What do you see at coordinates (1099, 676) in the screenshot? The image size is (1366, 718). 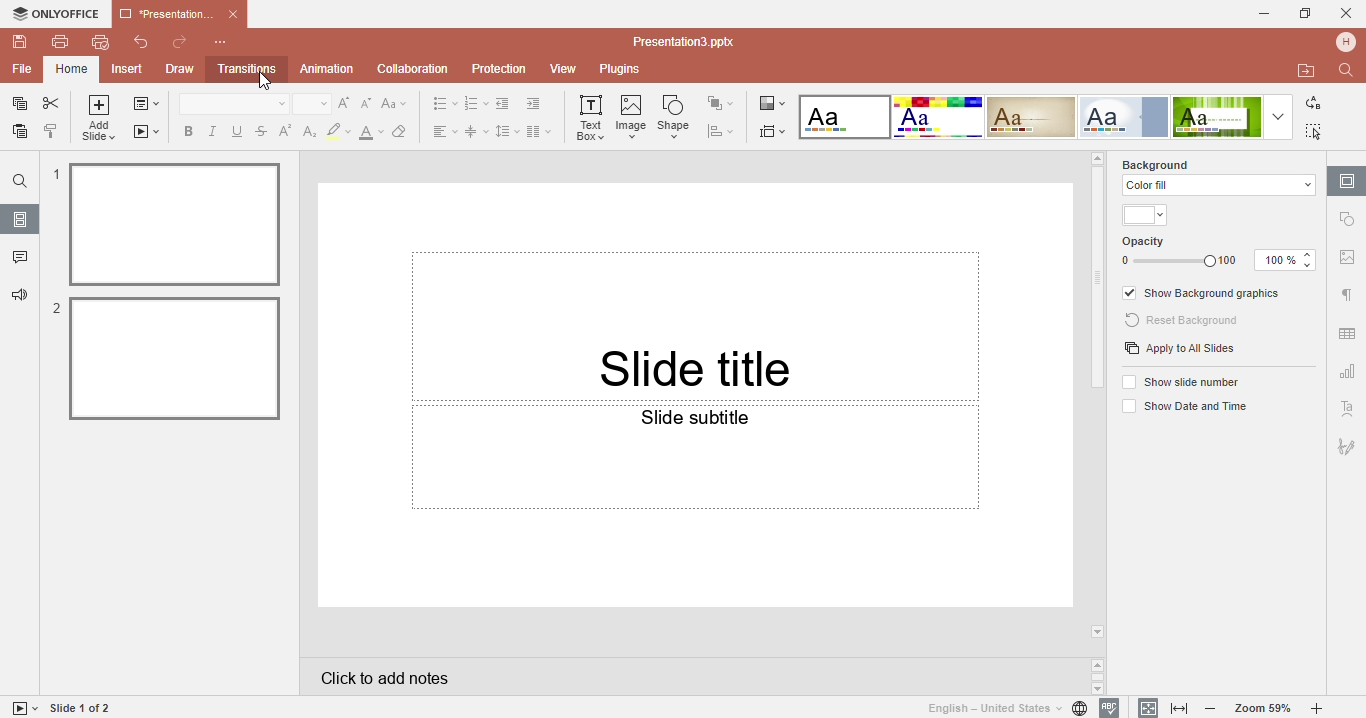 I see `Scroll buttons` at bounding box center [1099, 676].